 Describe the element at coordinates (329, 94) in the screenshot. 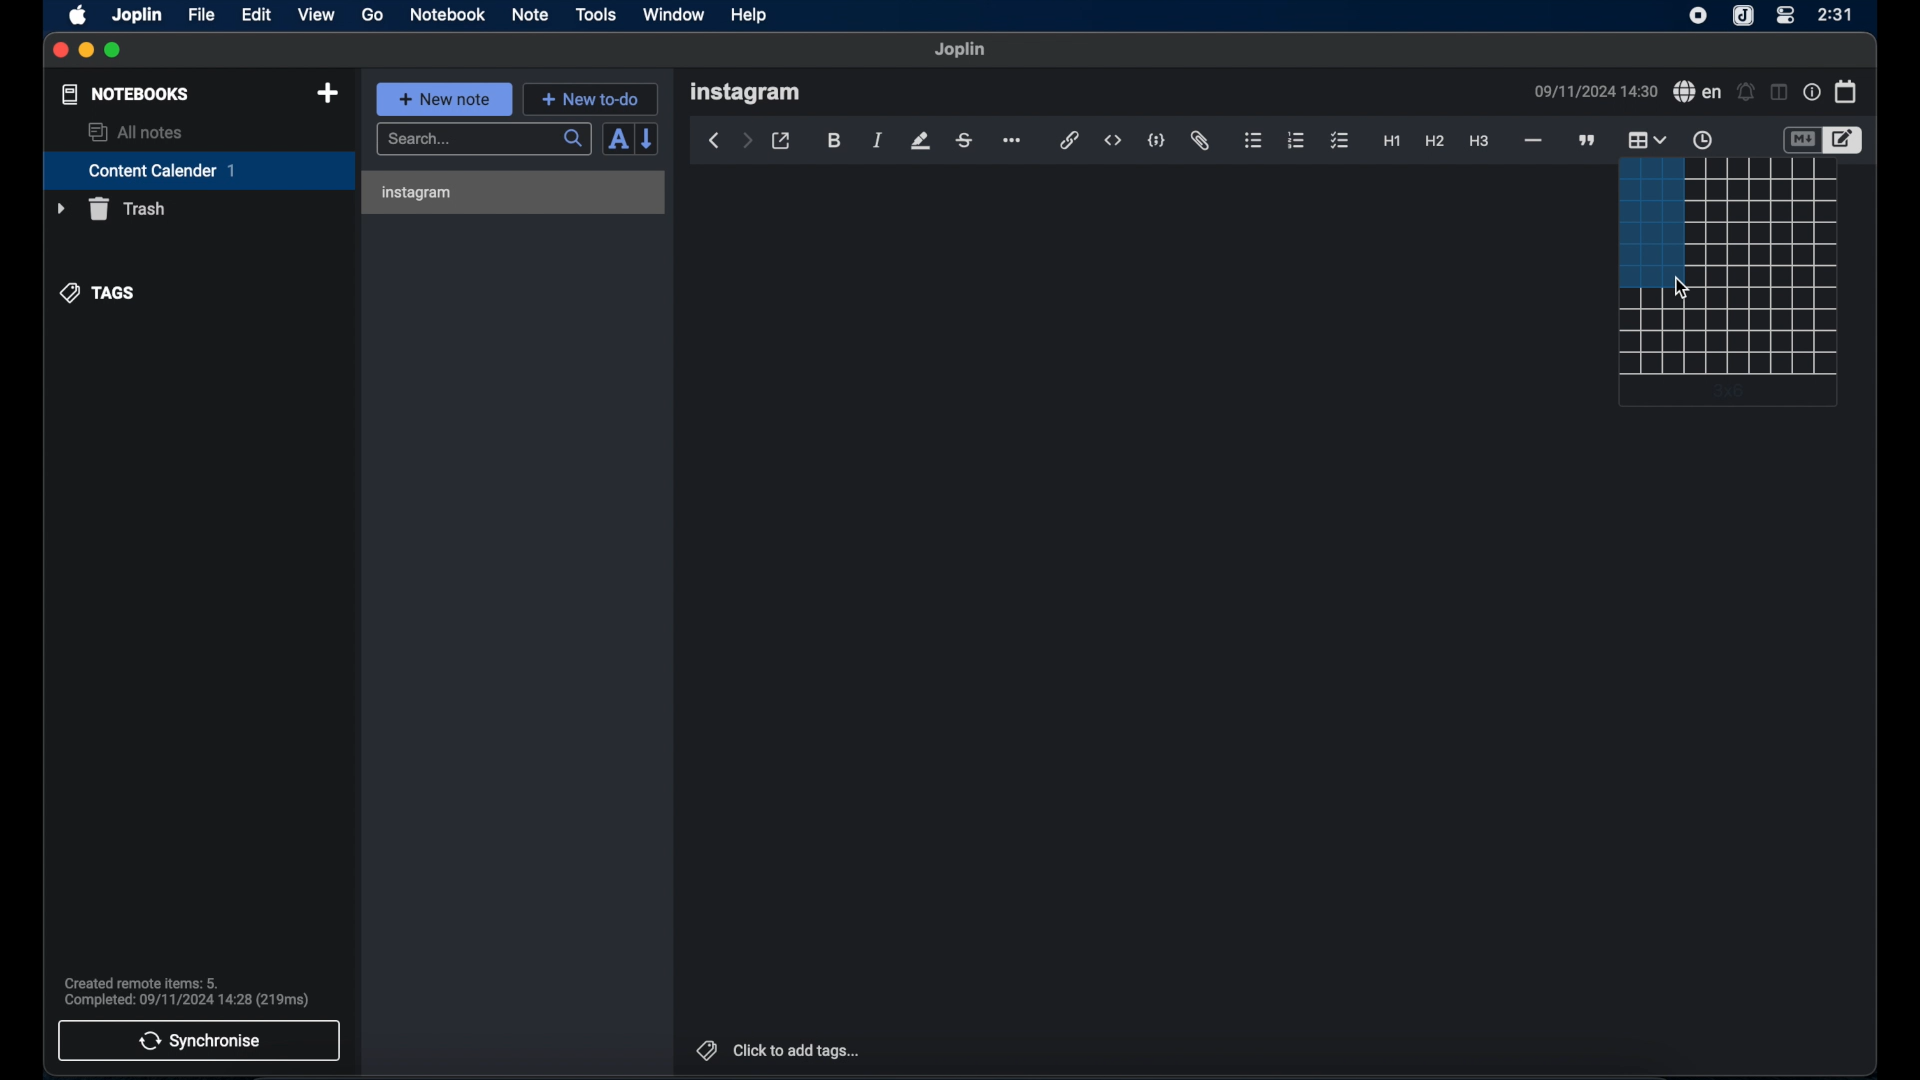

I see `new notebook` at that location.